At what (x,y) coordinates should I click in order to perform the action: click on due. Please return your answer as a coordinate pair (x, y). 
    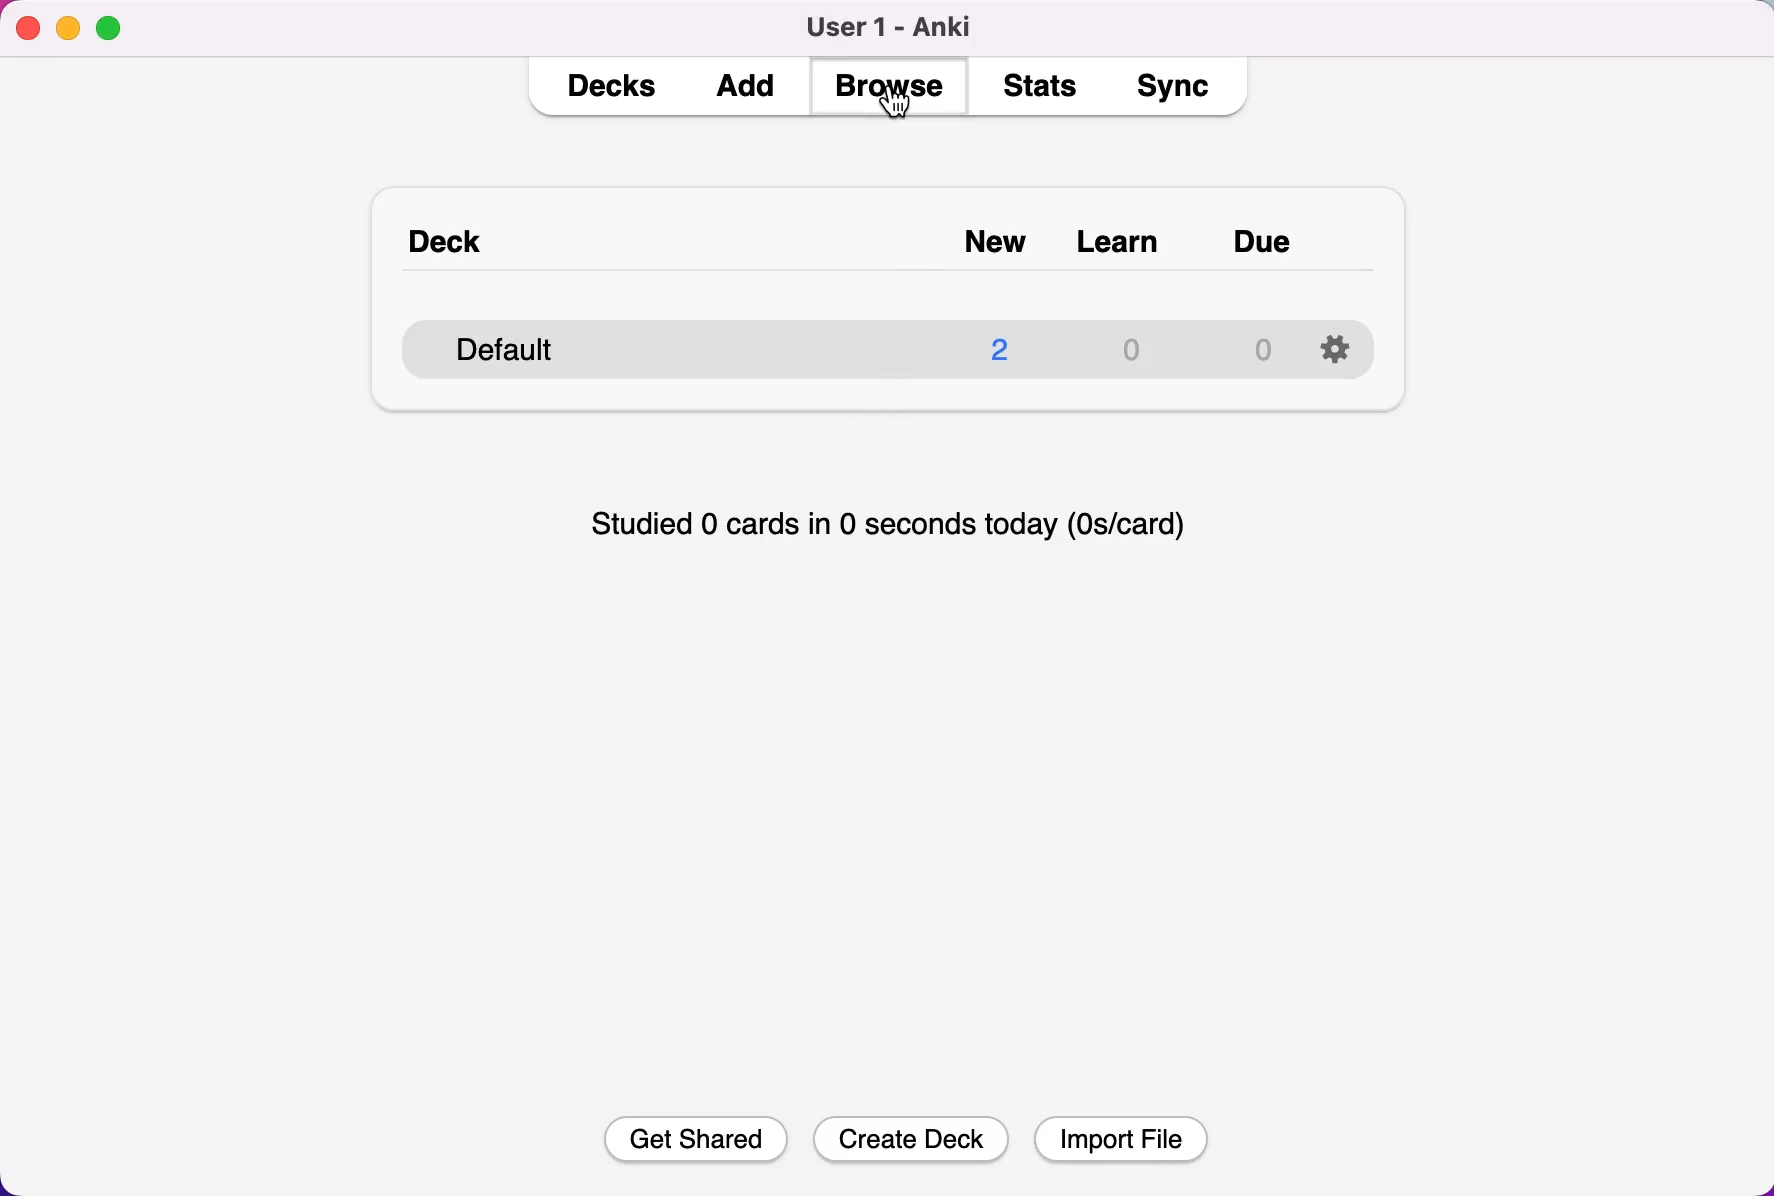
    Looking at the image, I should click on (1262, 248).